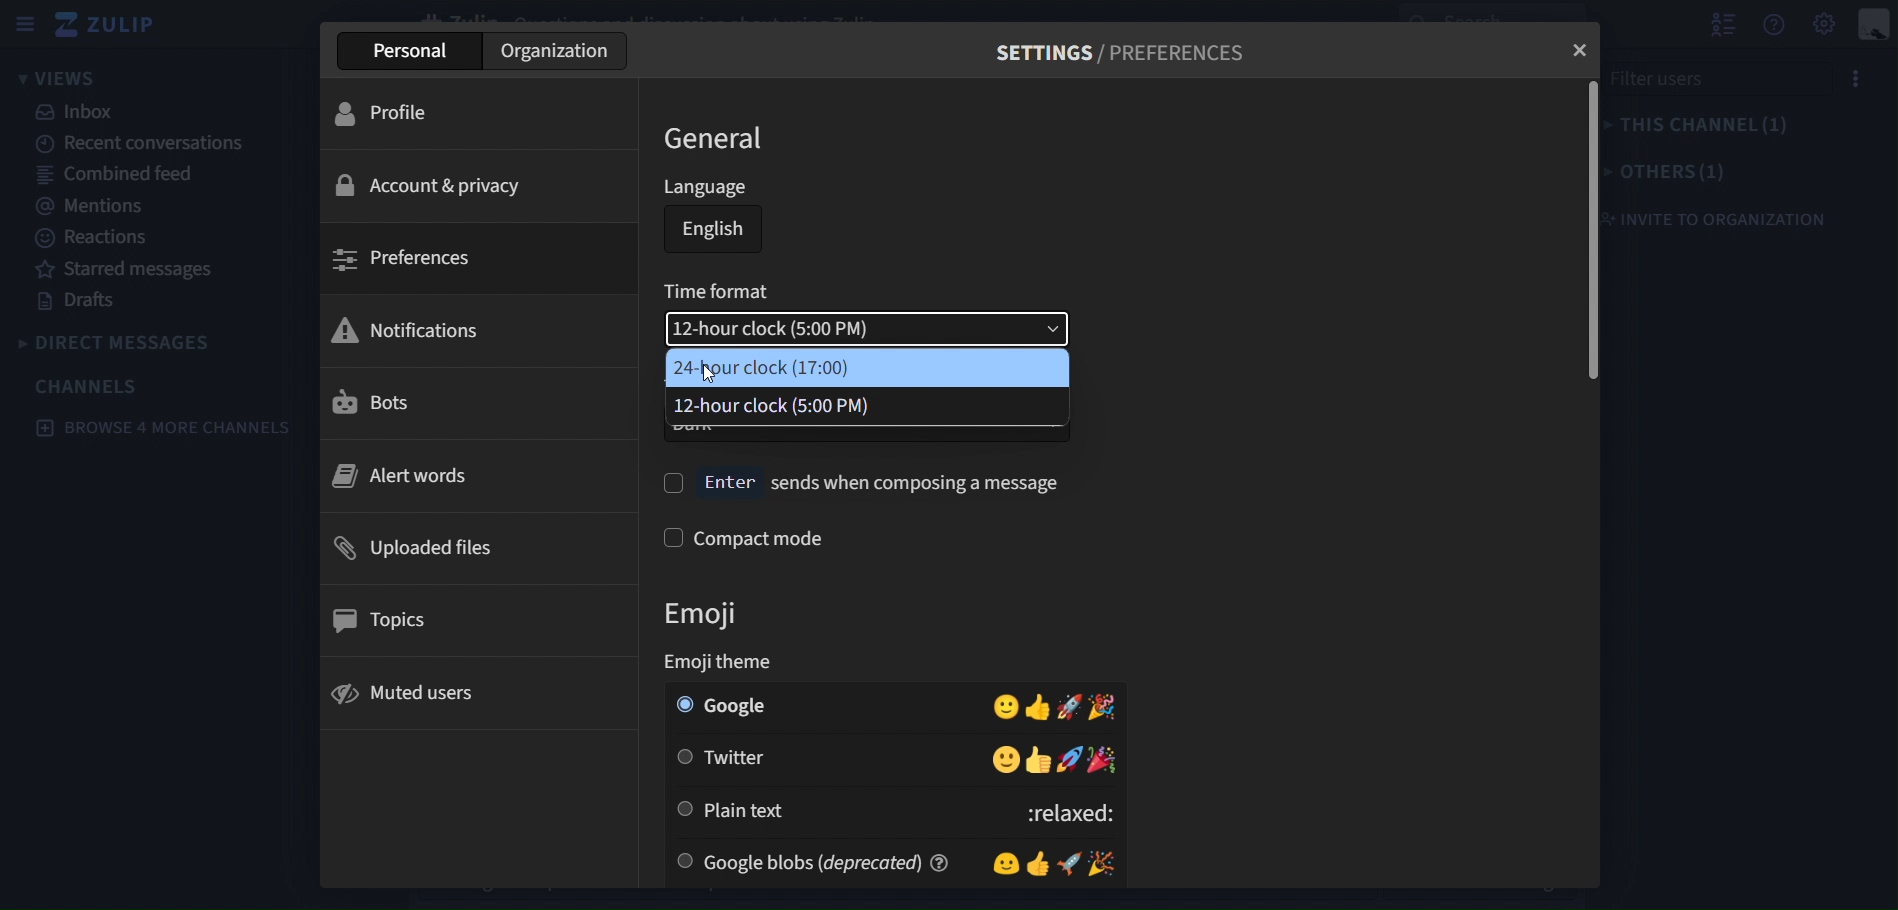 The image size is (1898, 910). I want to click on Emoji theme, so click(741, 663).